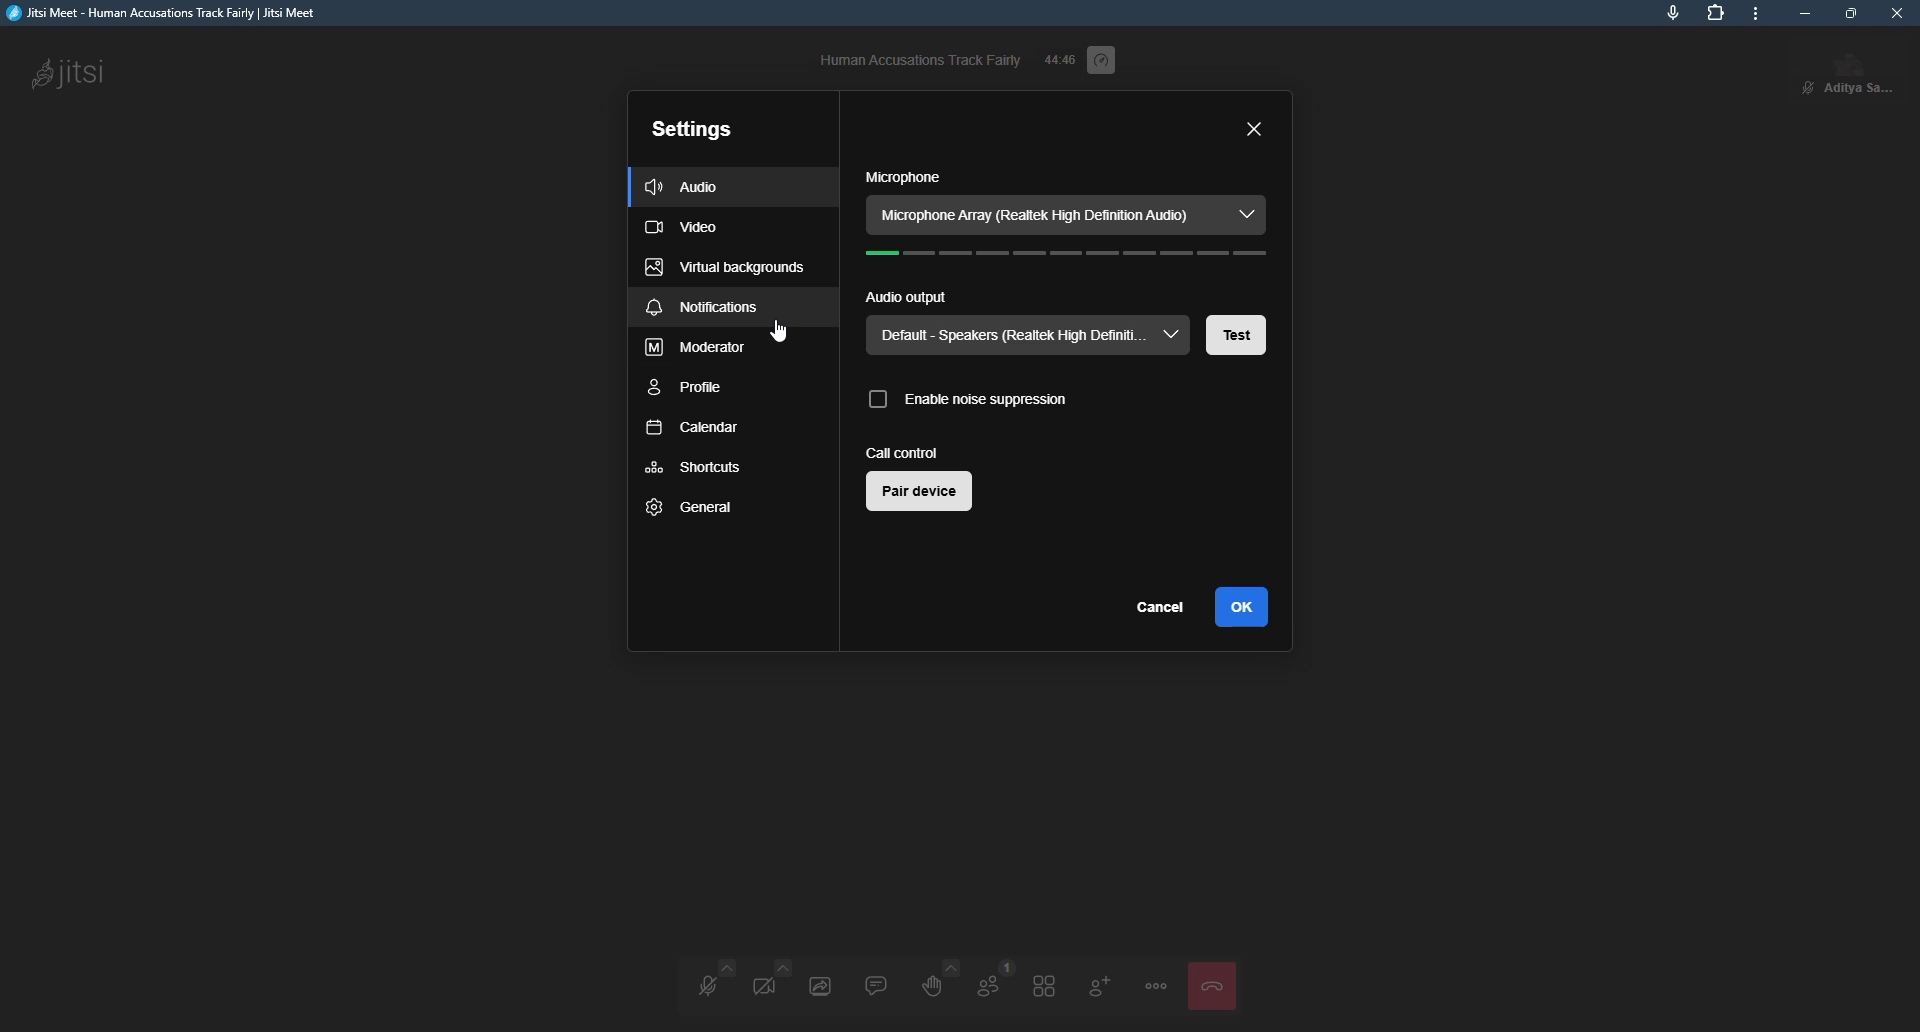 The image size is (1920, 1032). What do you see at coordinates (1172, 335) in the screenshot?
I see `drop down` at bounding box center [1172, 335].